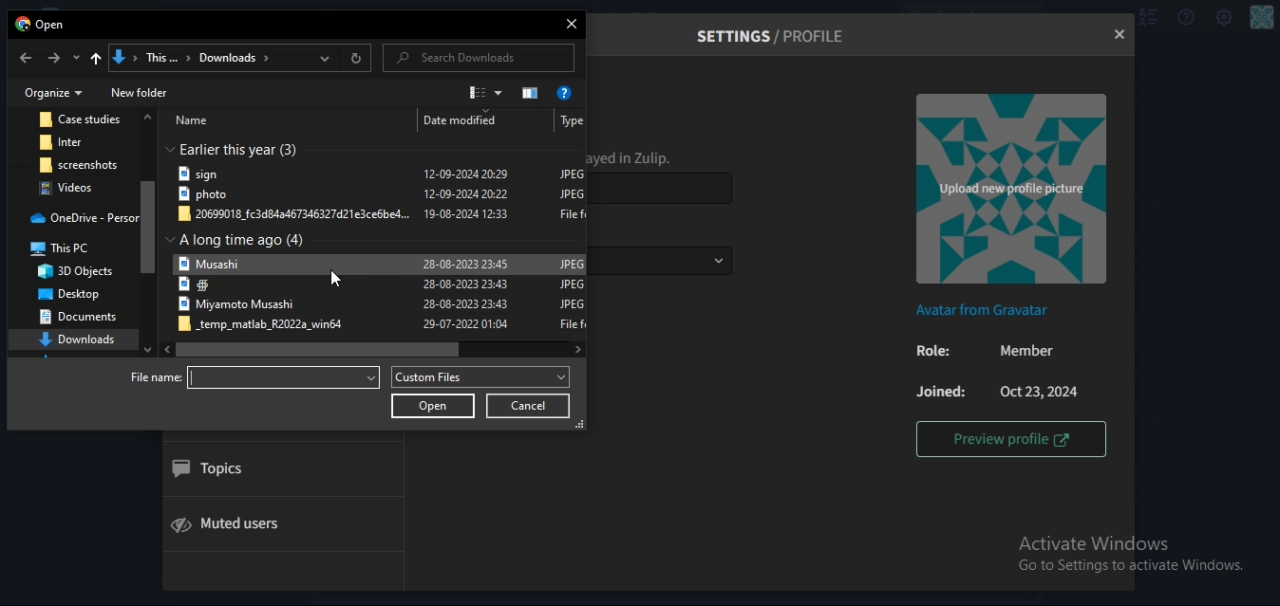 The height and width of the screenshot is (606, 1280). I want to click on Topics, so click(211, 470).